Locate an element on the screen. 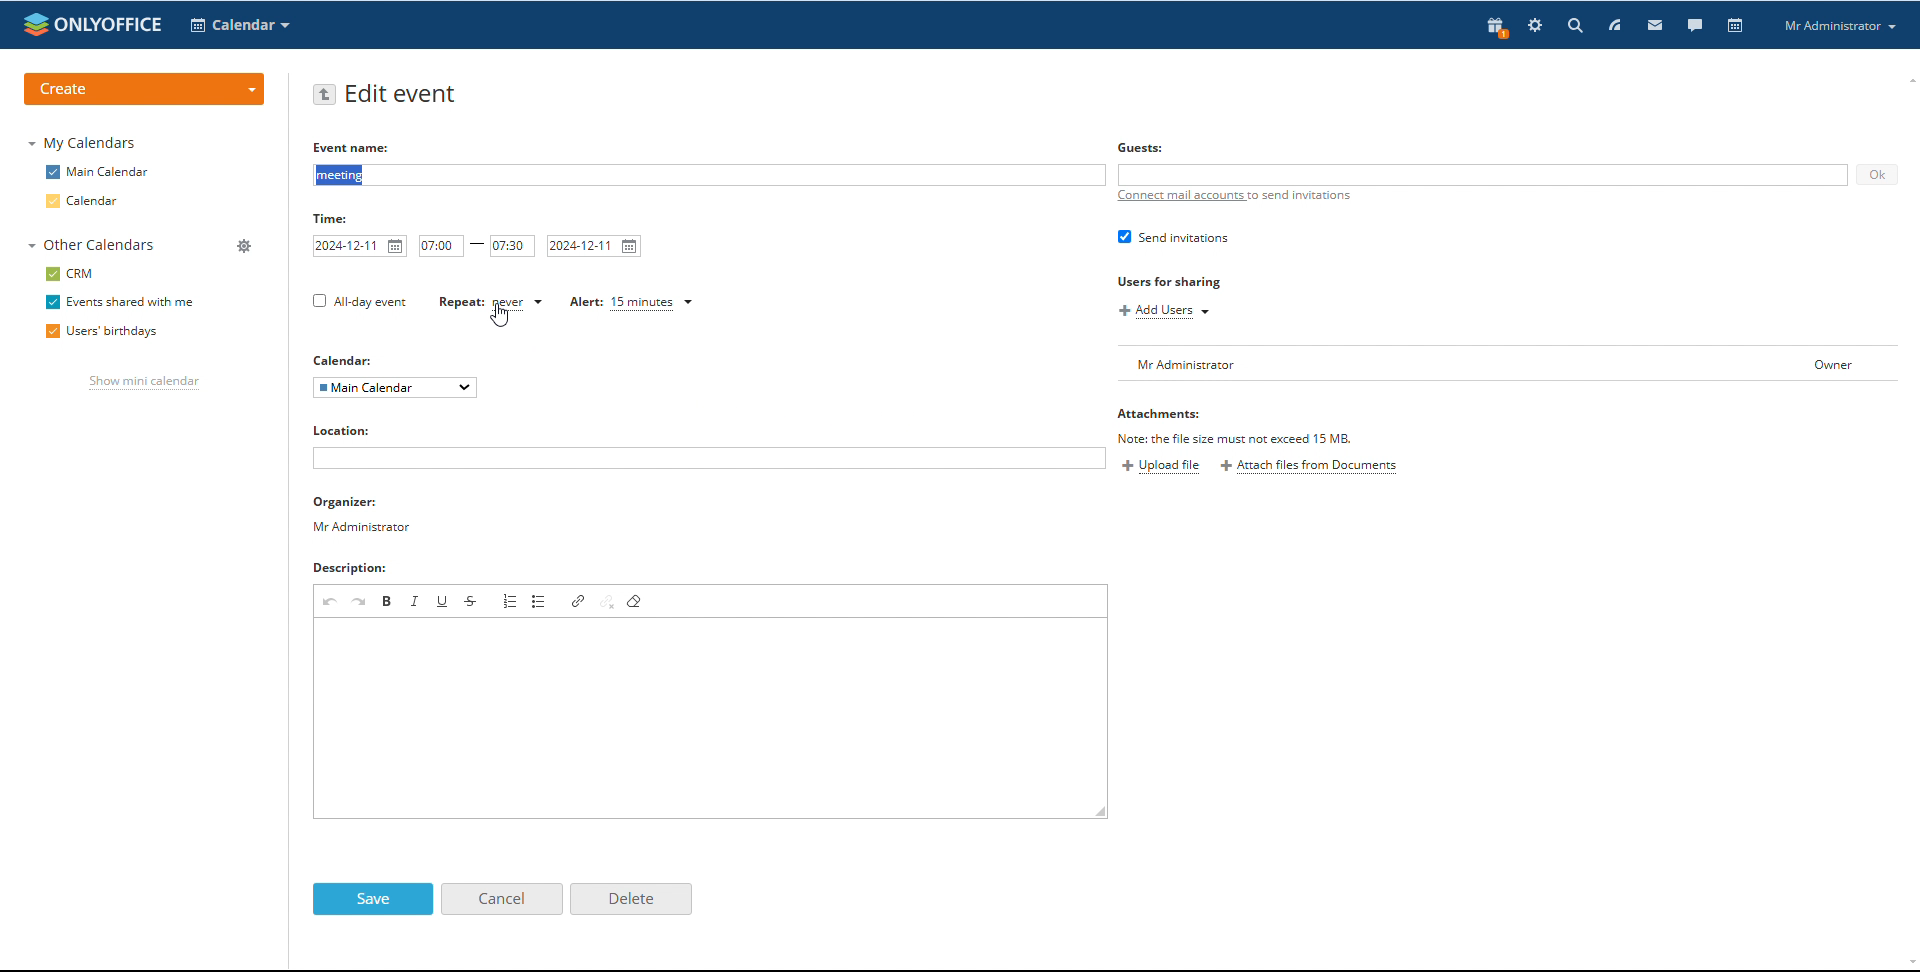 The width and height of the screenshot is (1920, 972). add event name is located at coordinates (708, 175).